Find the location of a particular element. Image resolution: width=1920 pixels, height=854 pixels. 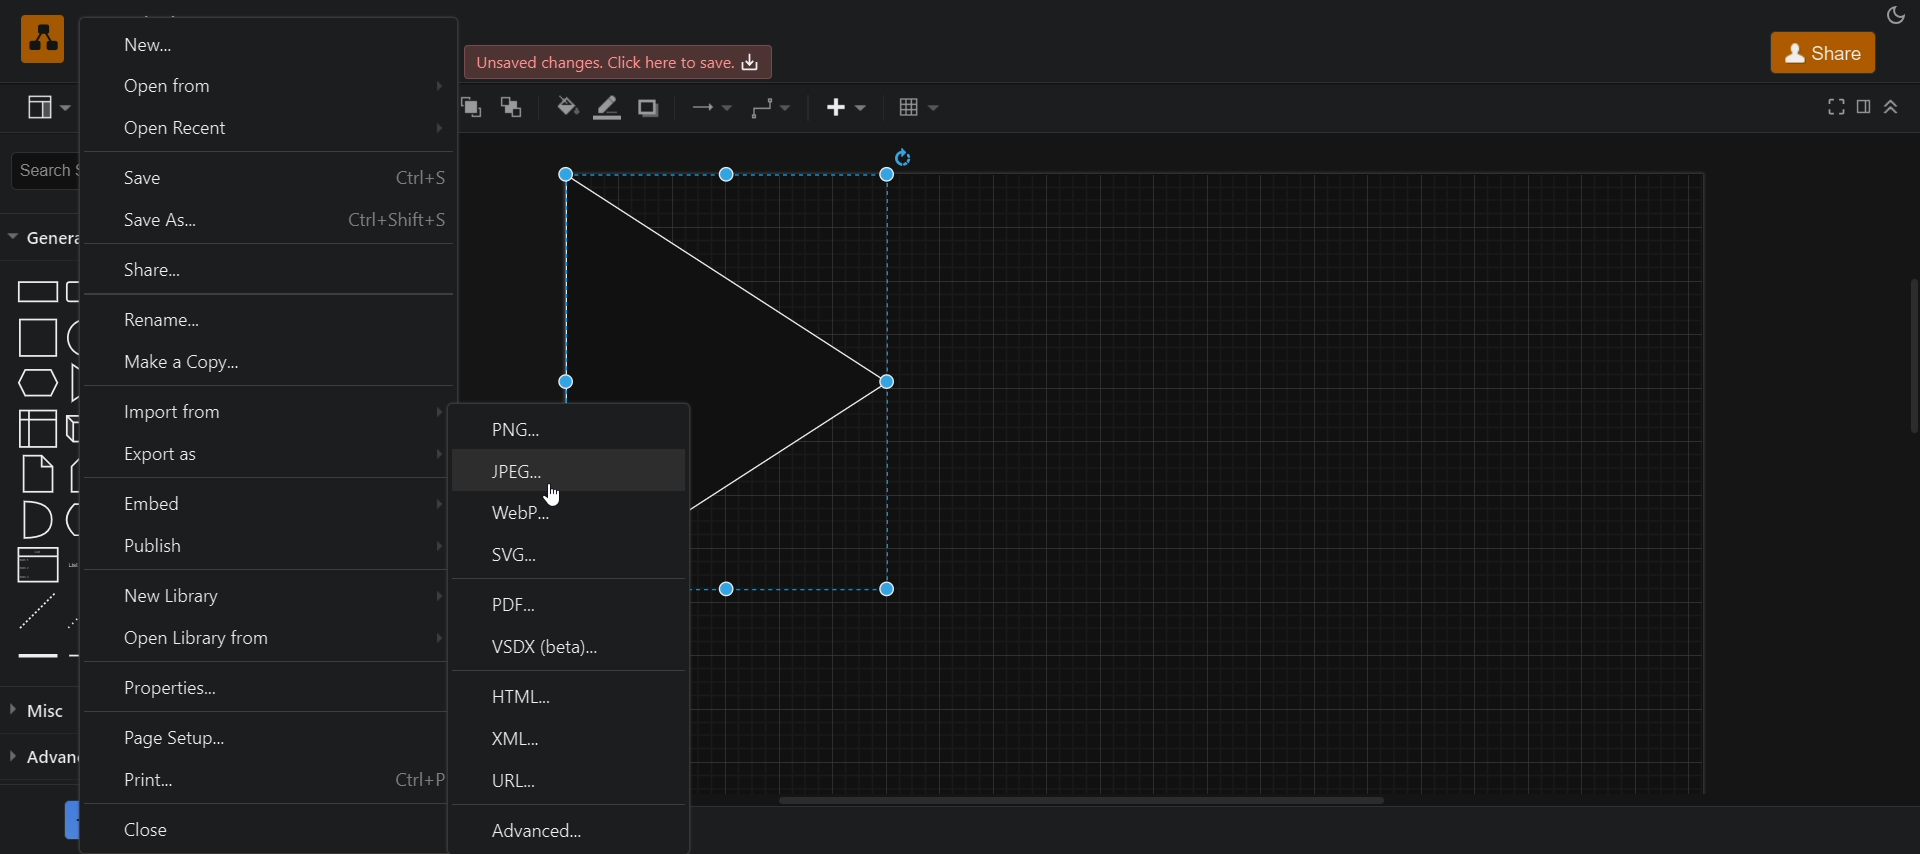

save is located at coordinates (264, 176).